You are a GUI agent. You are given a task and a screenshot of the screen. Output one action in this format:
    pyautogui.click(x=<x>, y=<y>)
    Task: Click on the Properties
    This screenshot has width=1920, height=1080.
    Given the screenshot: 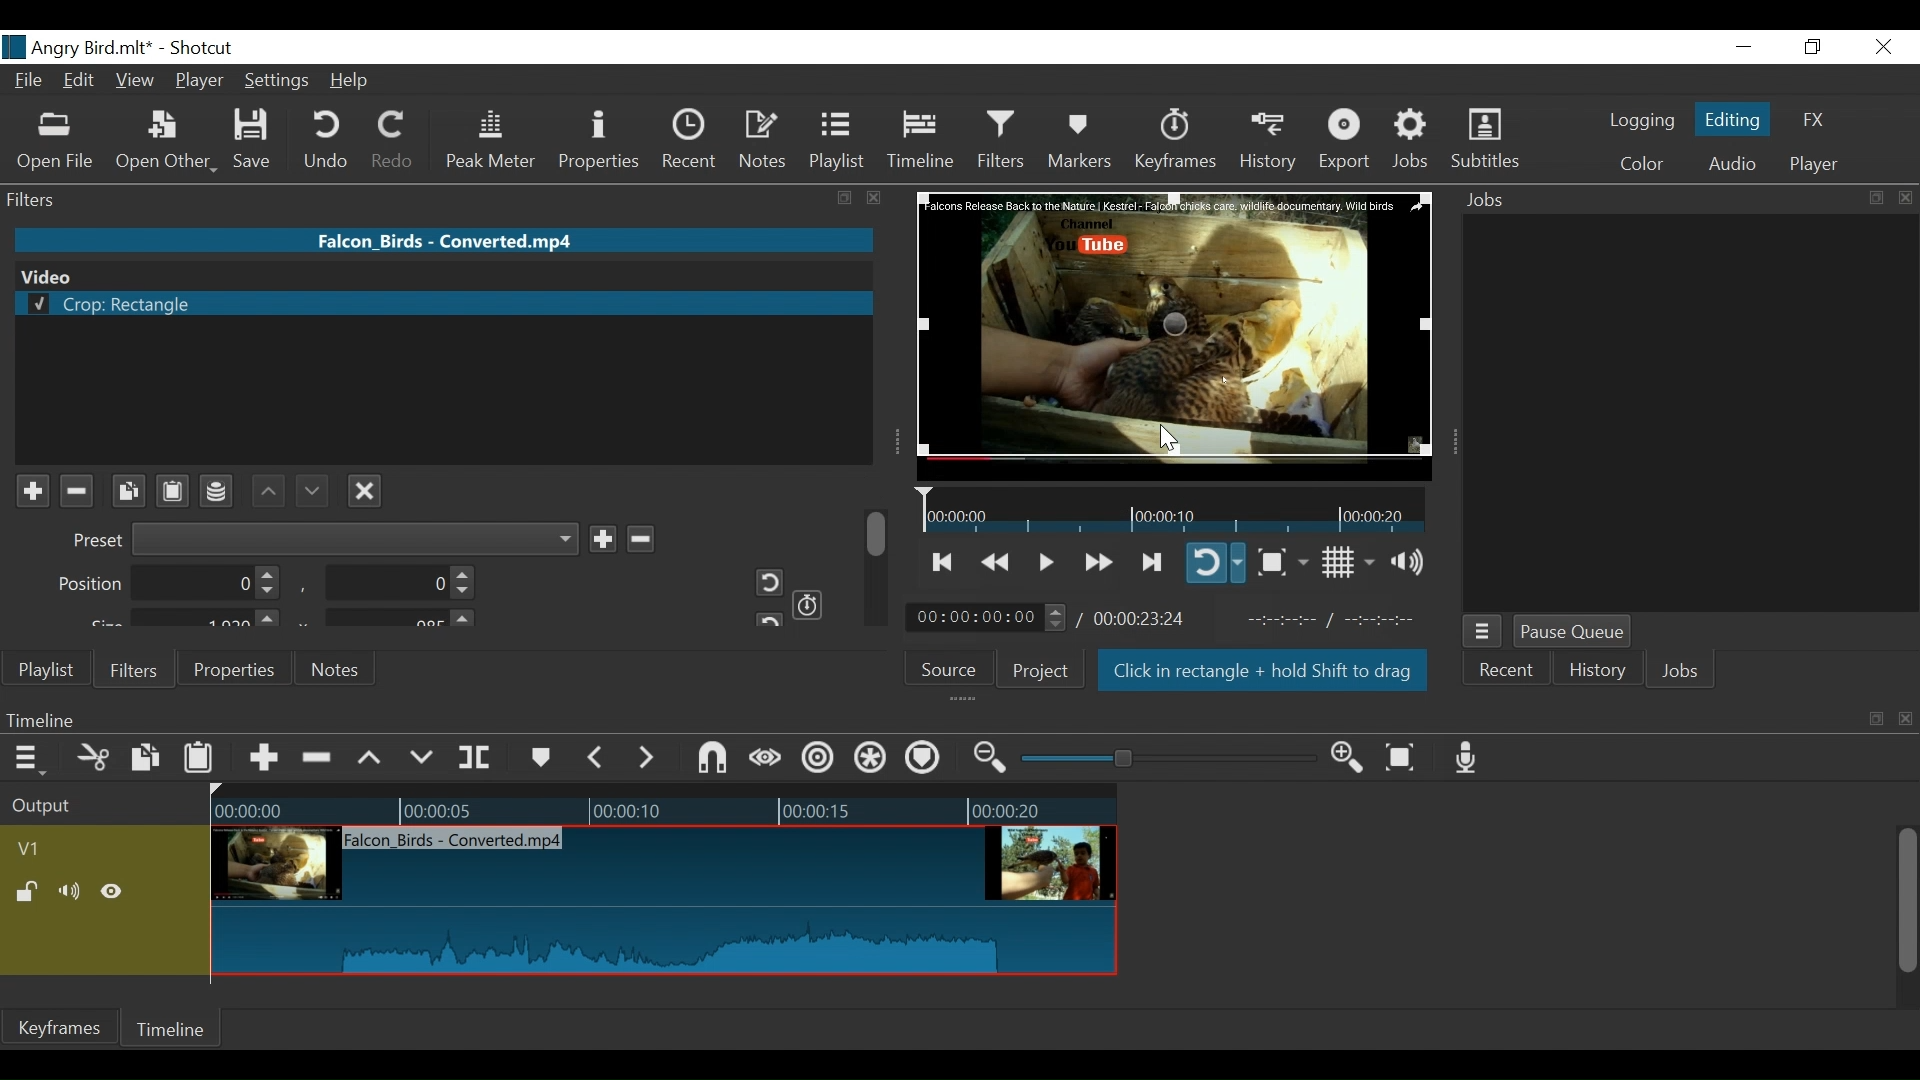 What is the action you would take?
    pyautogui.click(x=602, y=142)
    